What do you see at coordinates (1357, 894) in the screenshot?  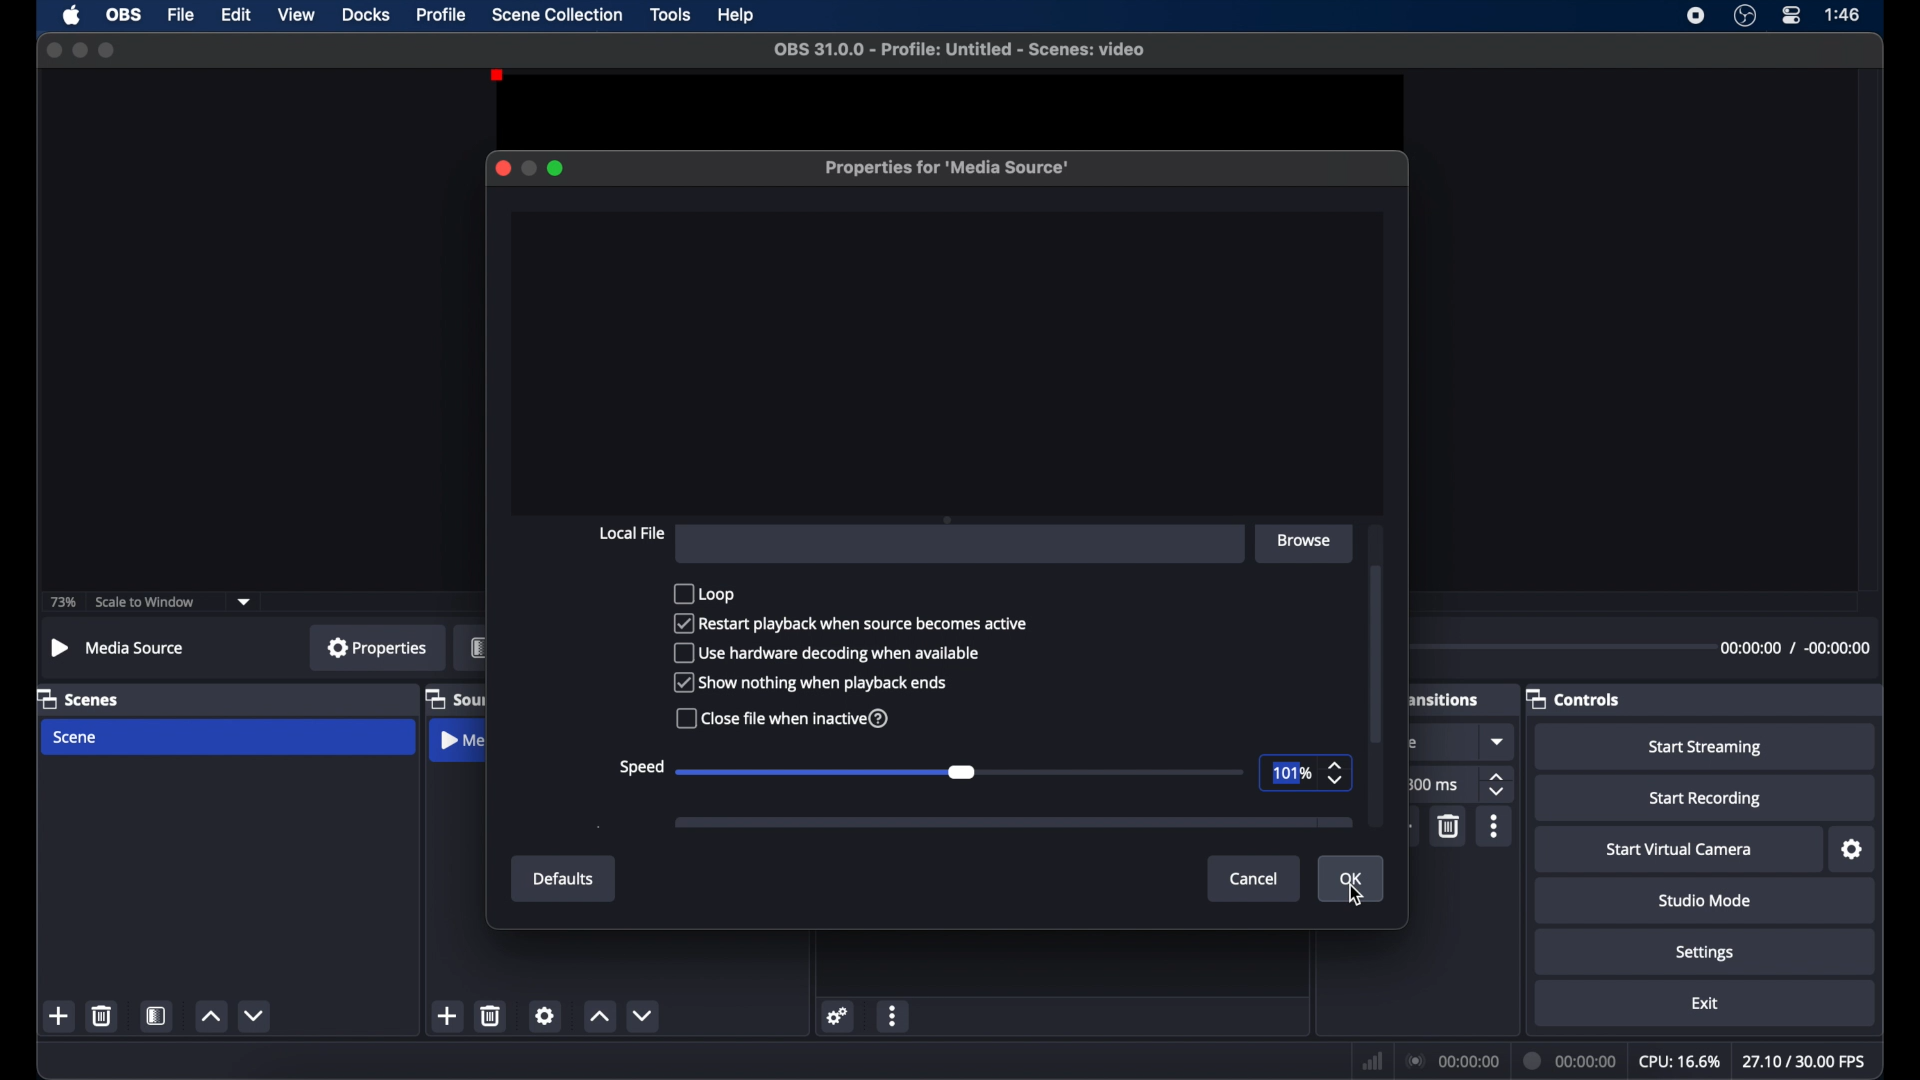 I see `cursor` at bounding box center [1357, 894].